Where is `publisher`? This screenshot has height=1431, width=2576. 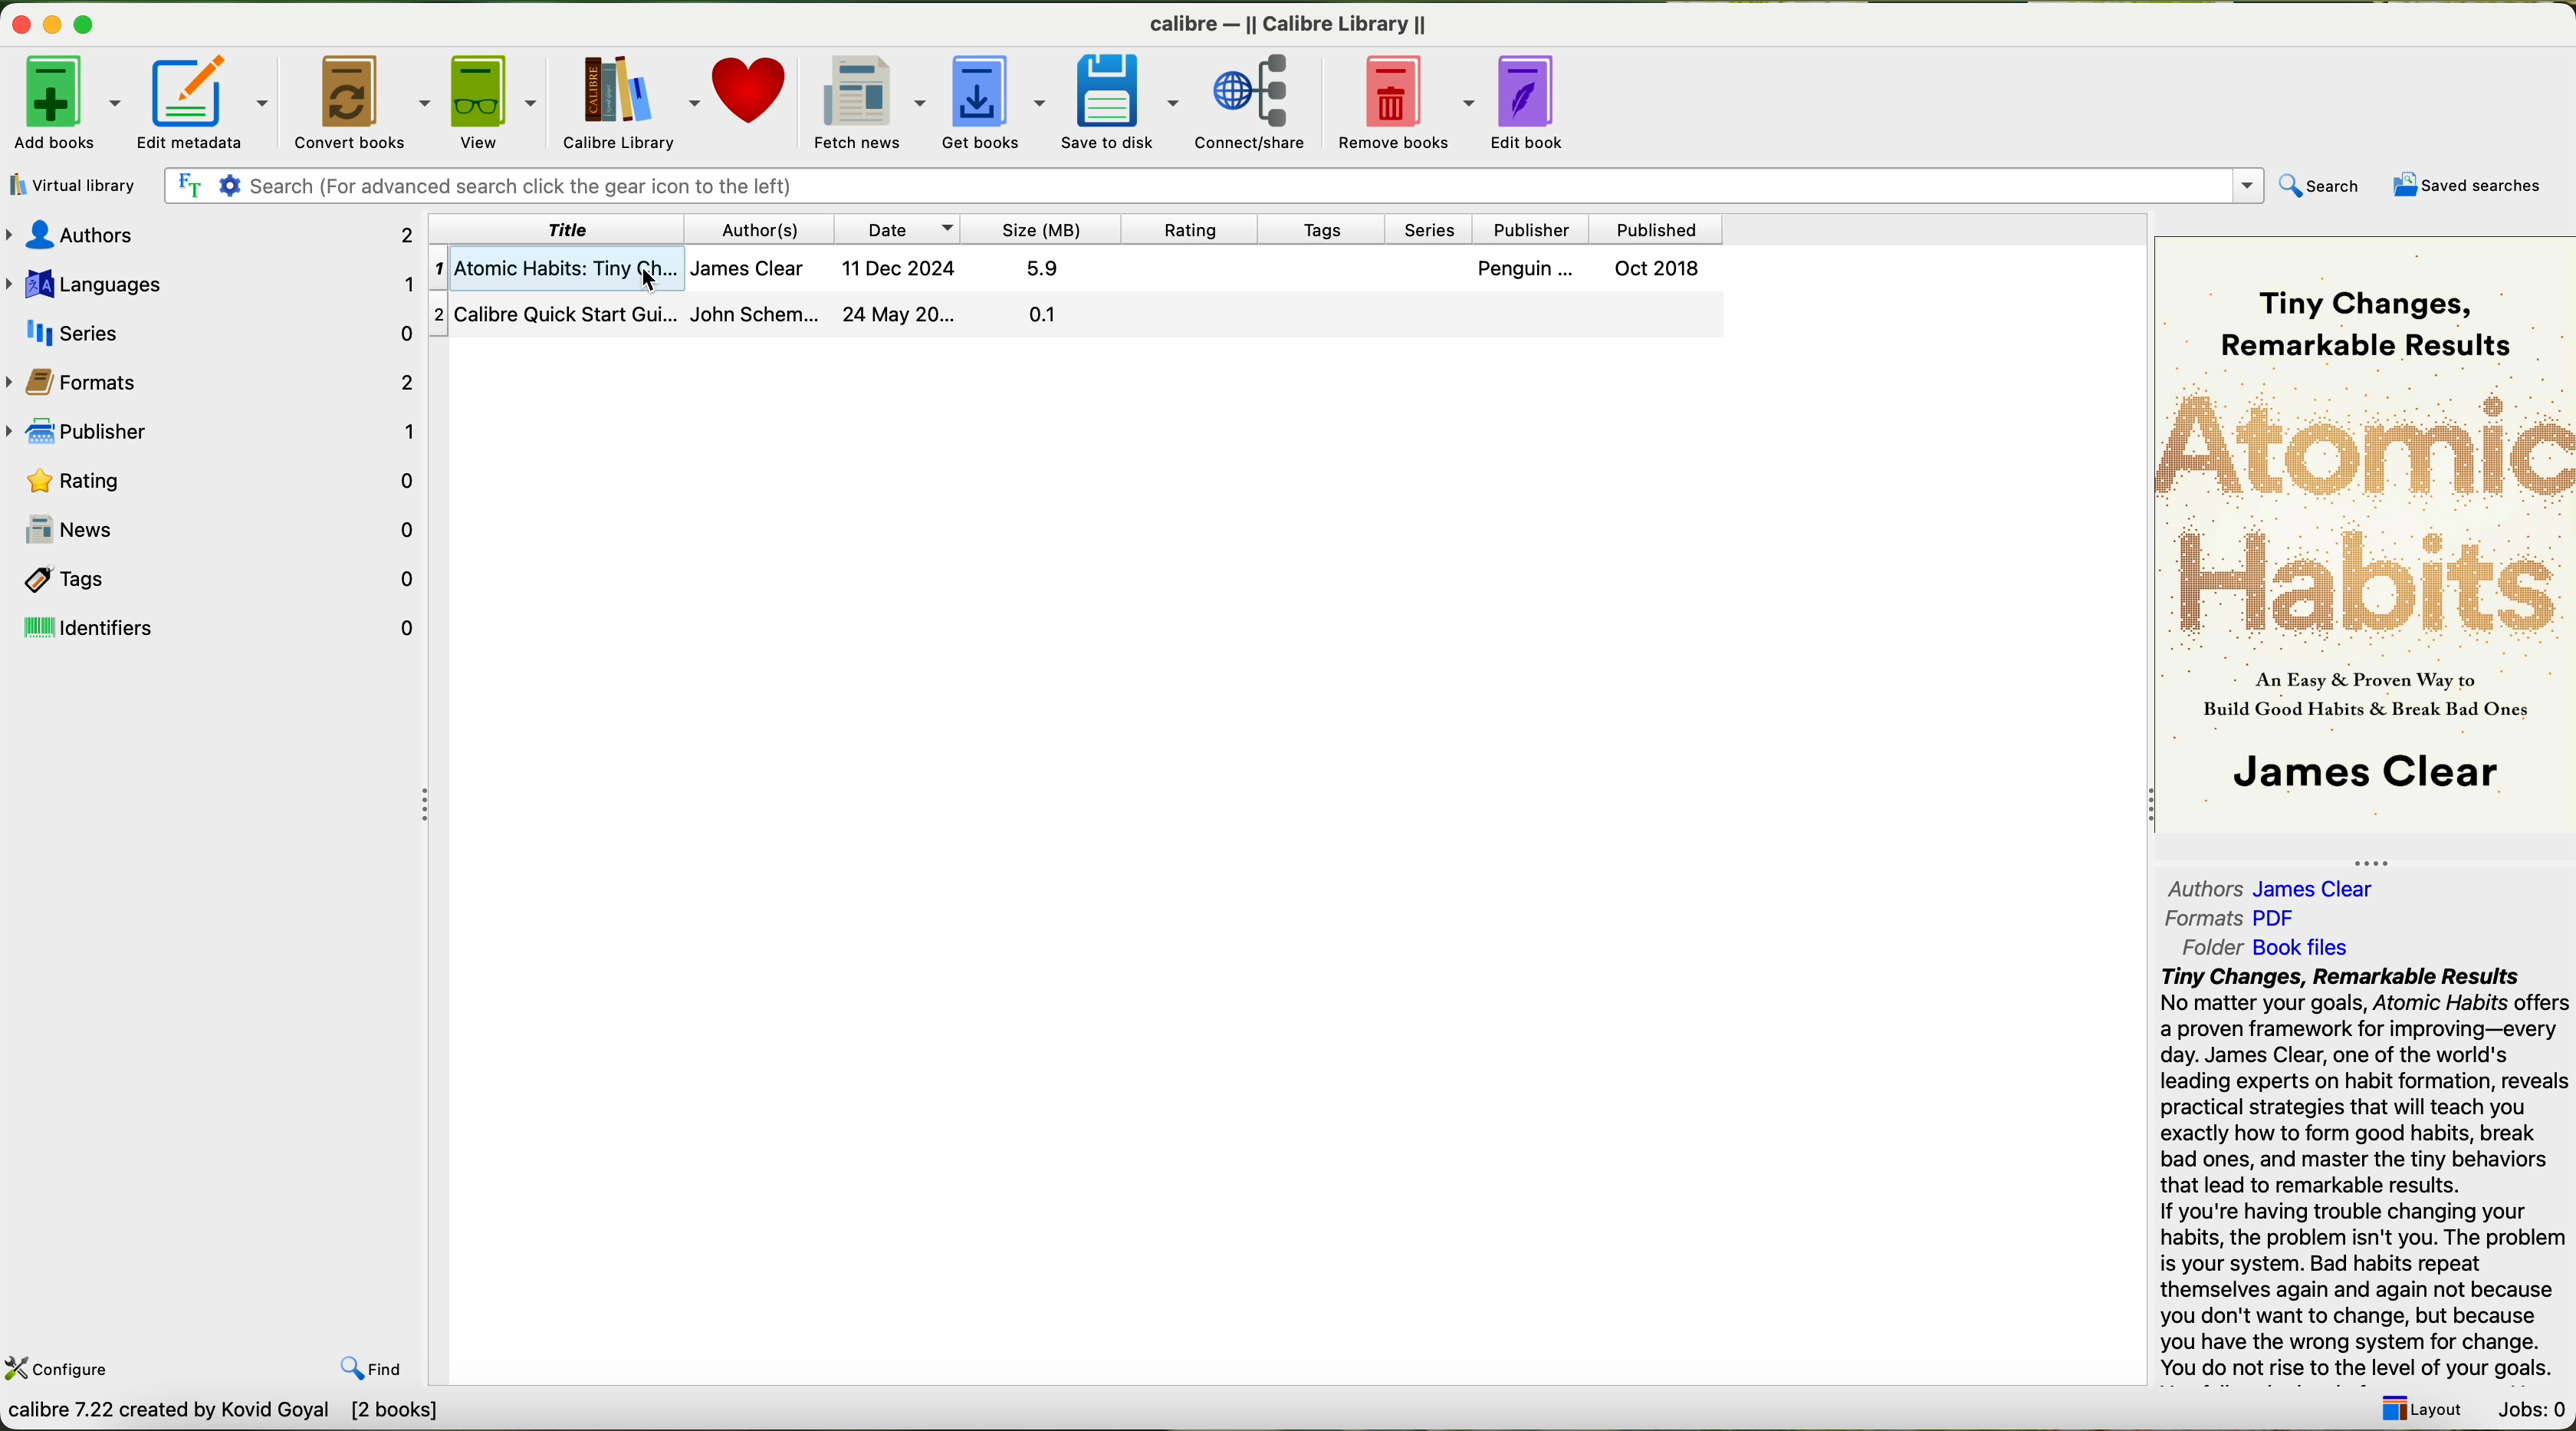
publisher is located at coordinates (1533, 229).